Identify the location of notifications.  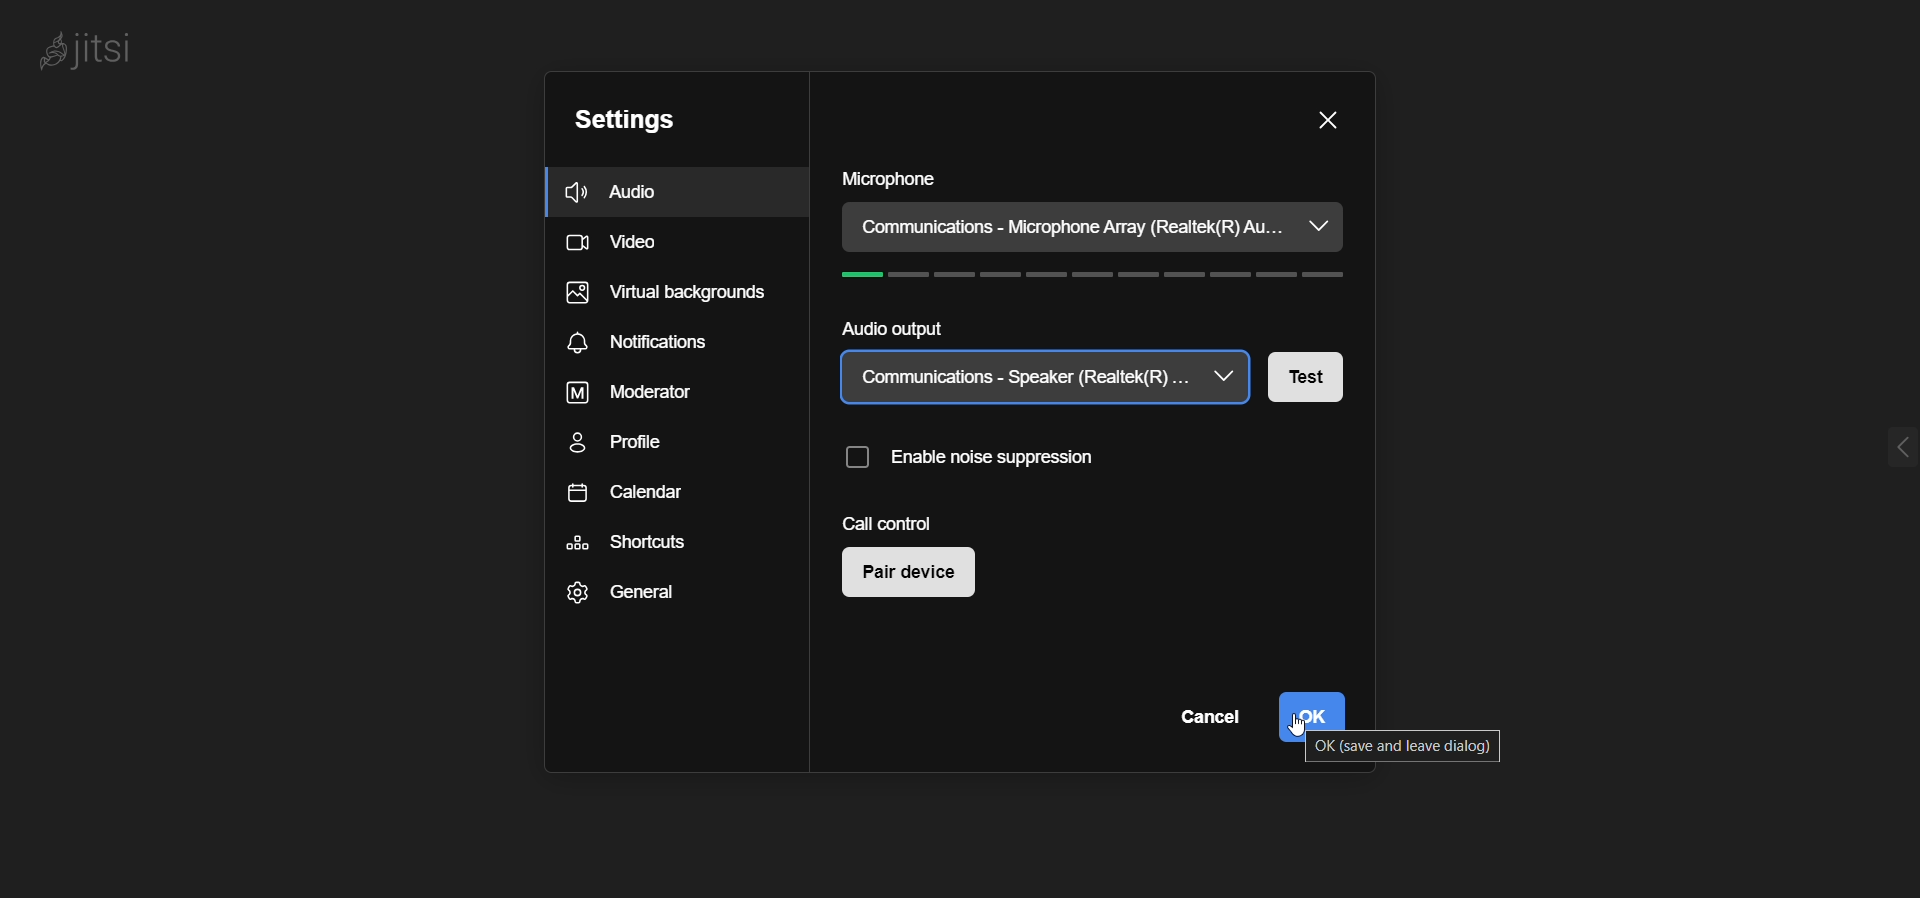
(640, 346).